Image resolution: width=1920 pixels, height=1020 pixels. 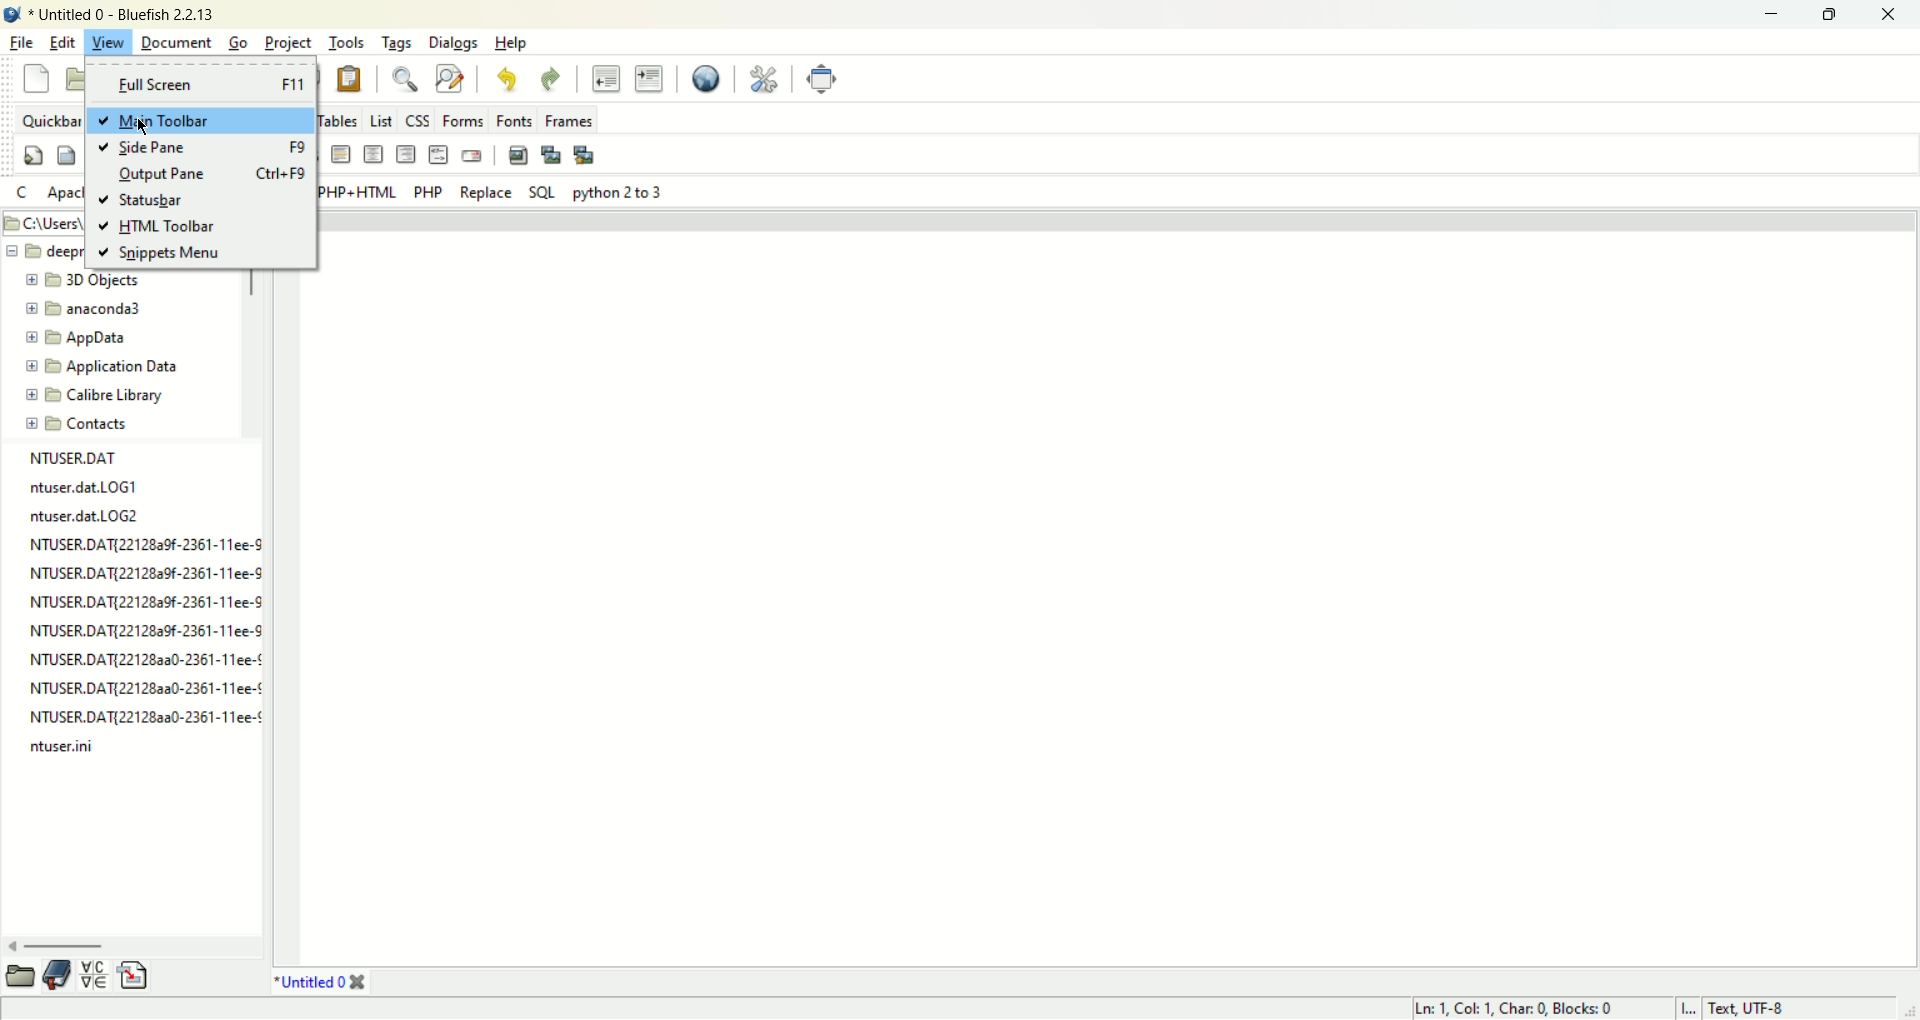 I want to click on tools, so click(x=348, y=41).